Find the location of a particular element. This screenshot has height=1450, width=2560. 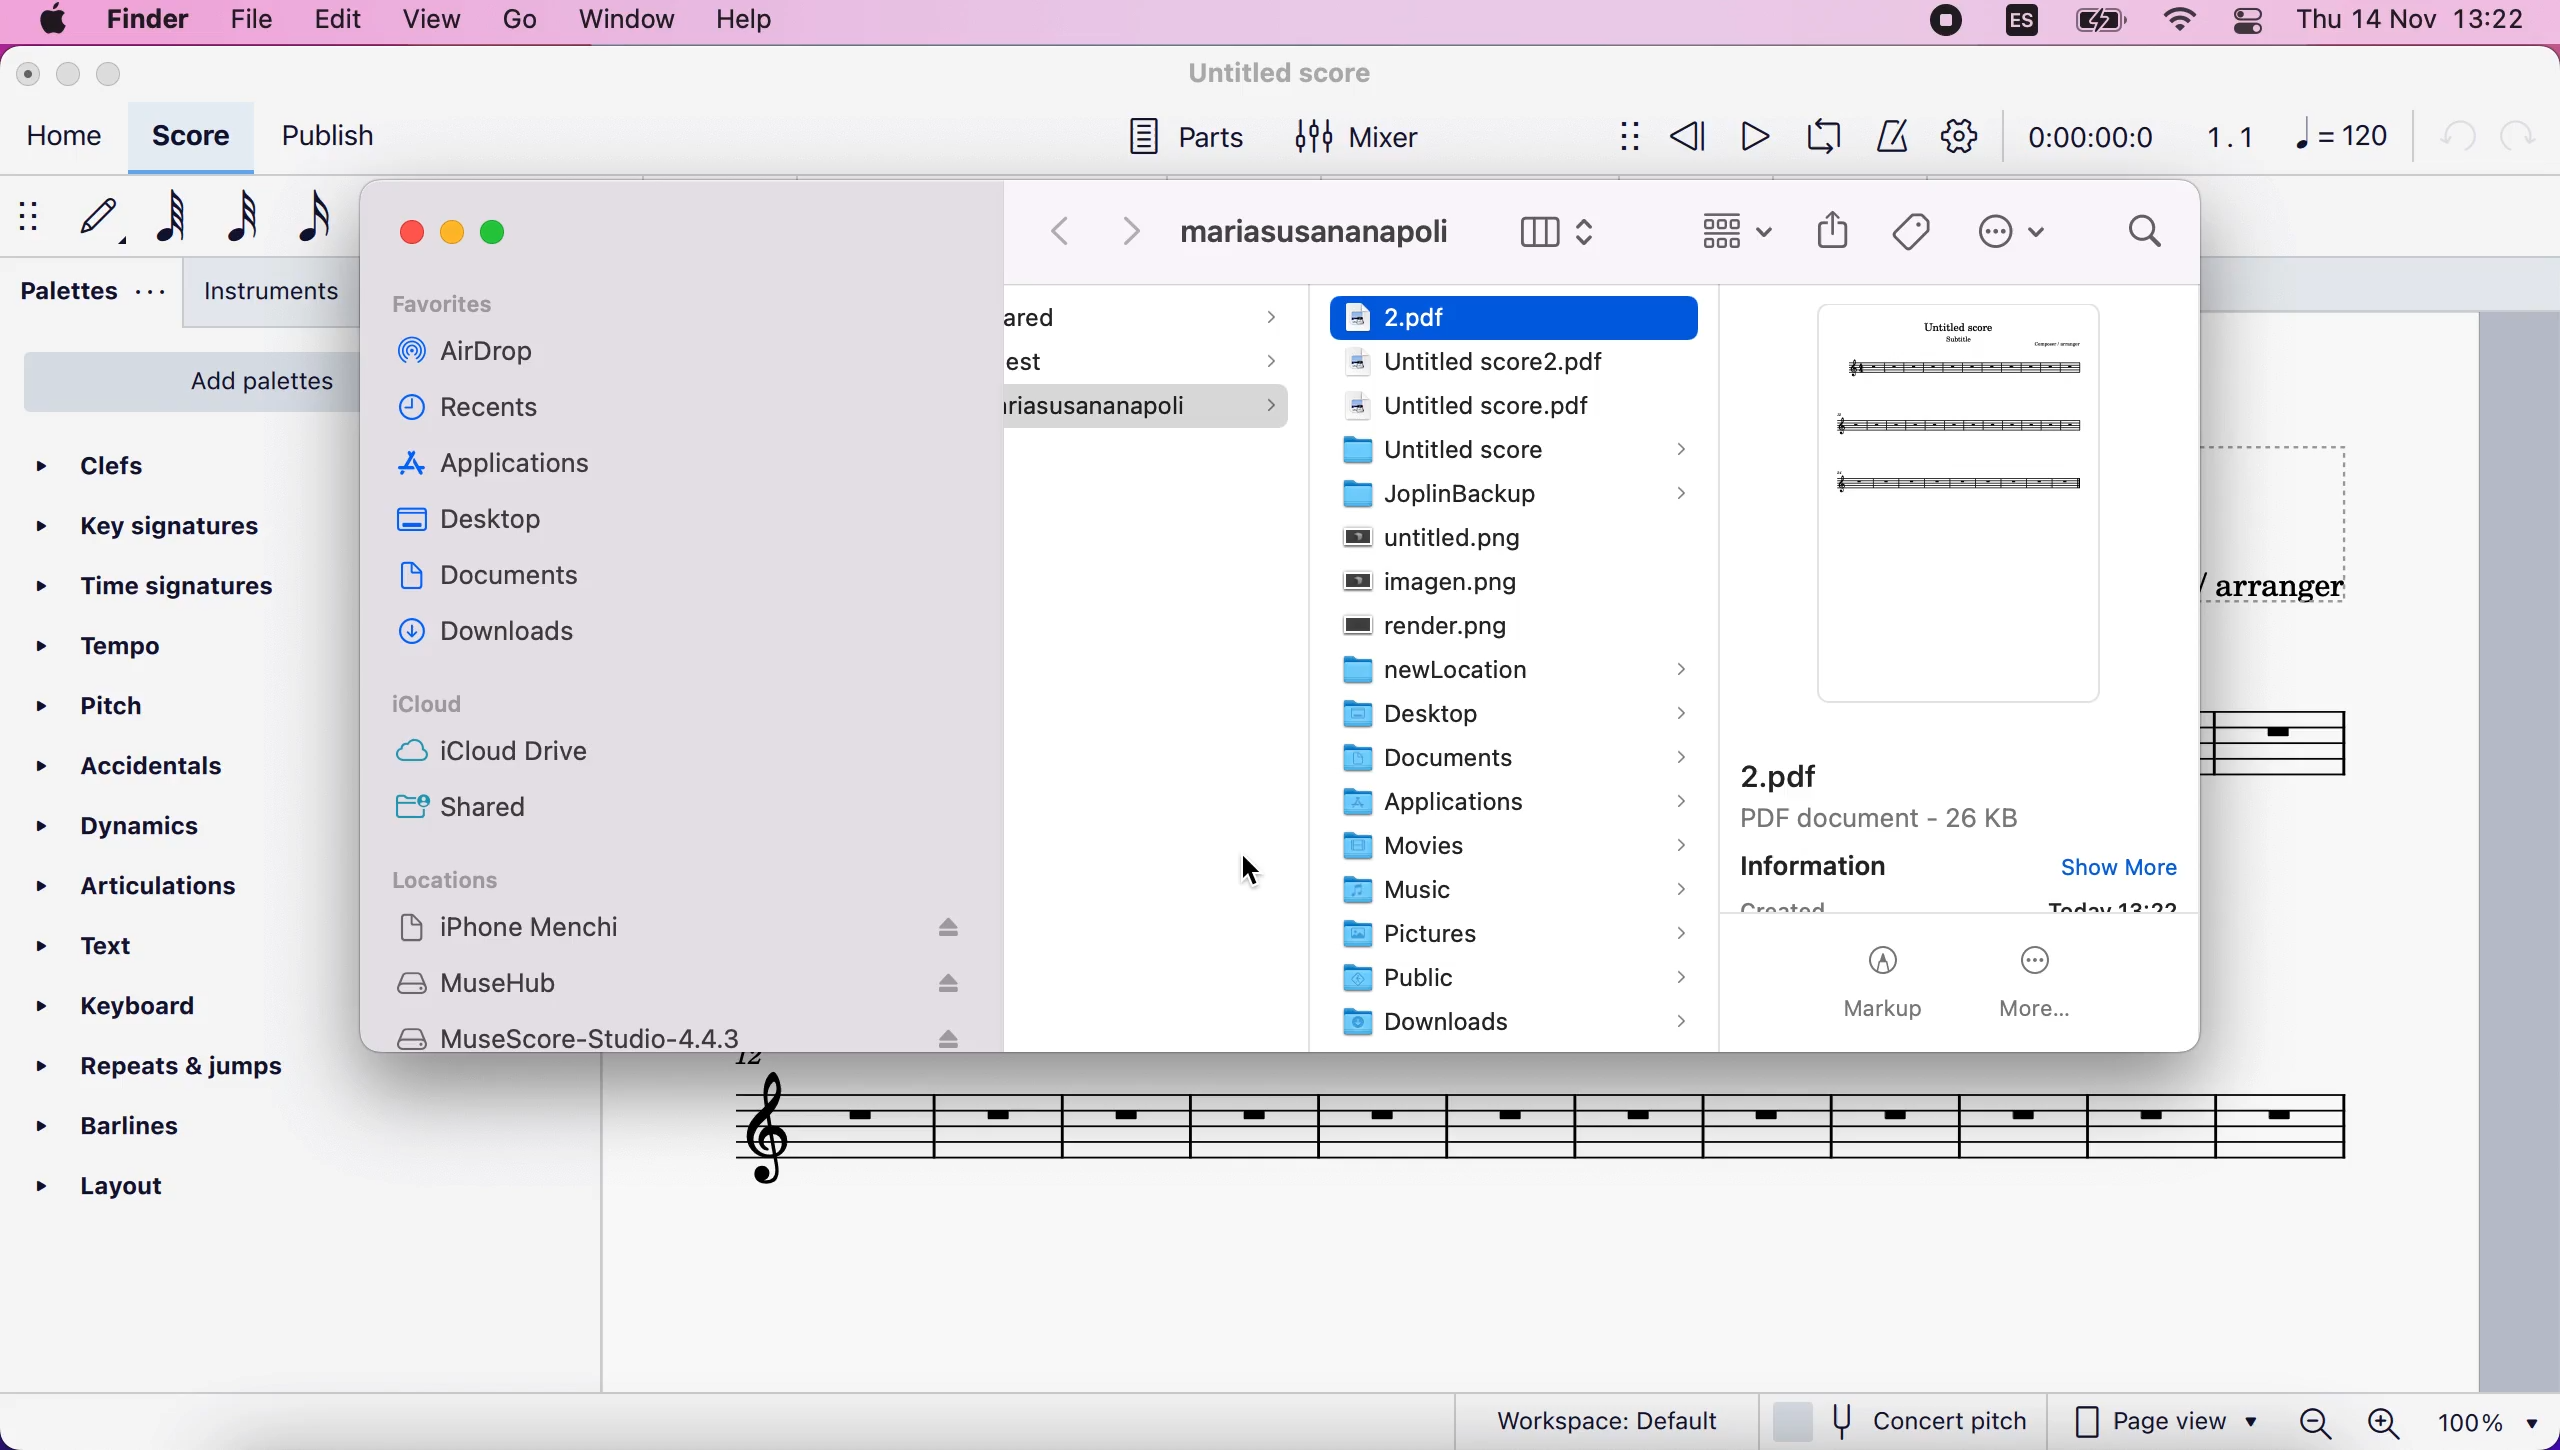

time signatures is located at coordinates (190, 588).